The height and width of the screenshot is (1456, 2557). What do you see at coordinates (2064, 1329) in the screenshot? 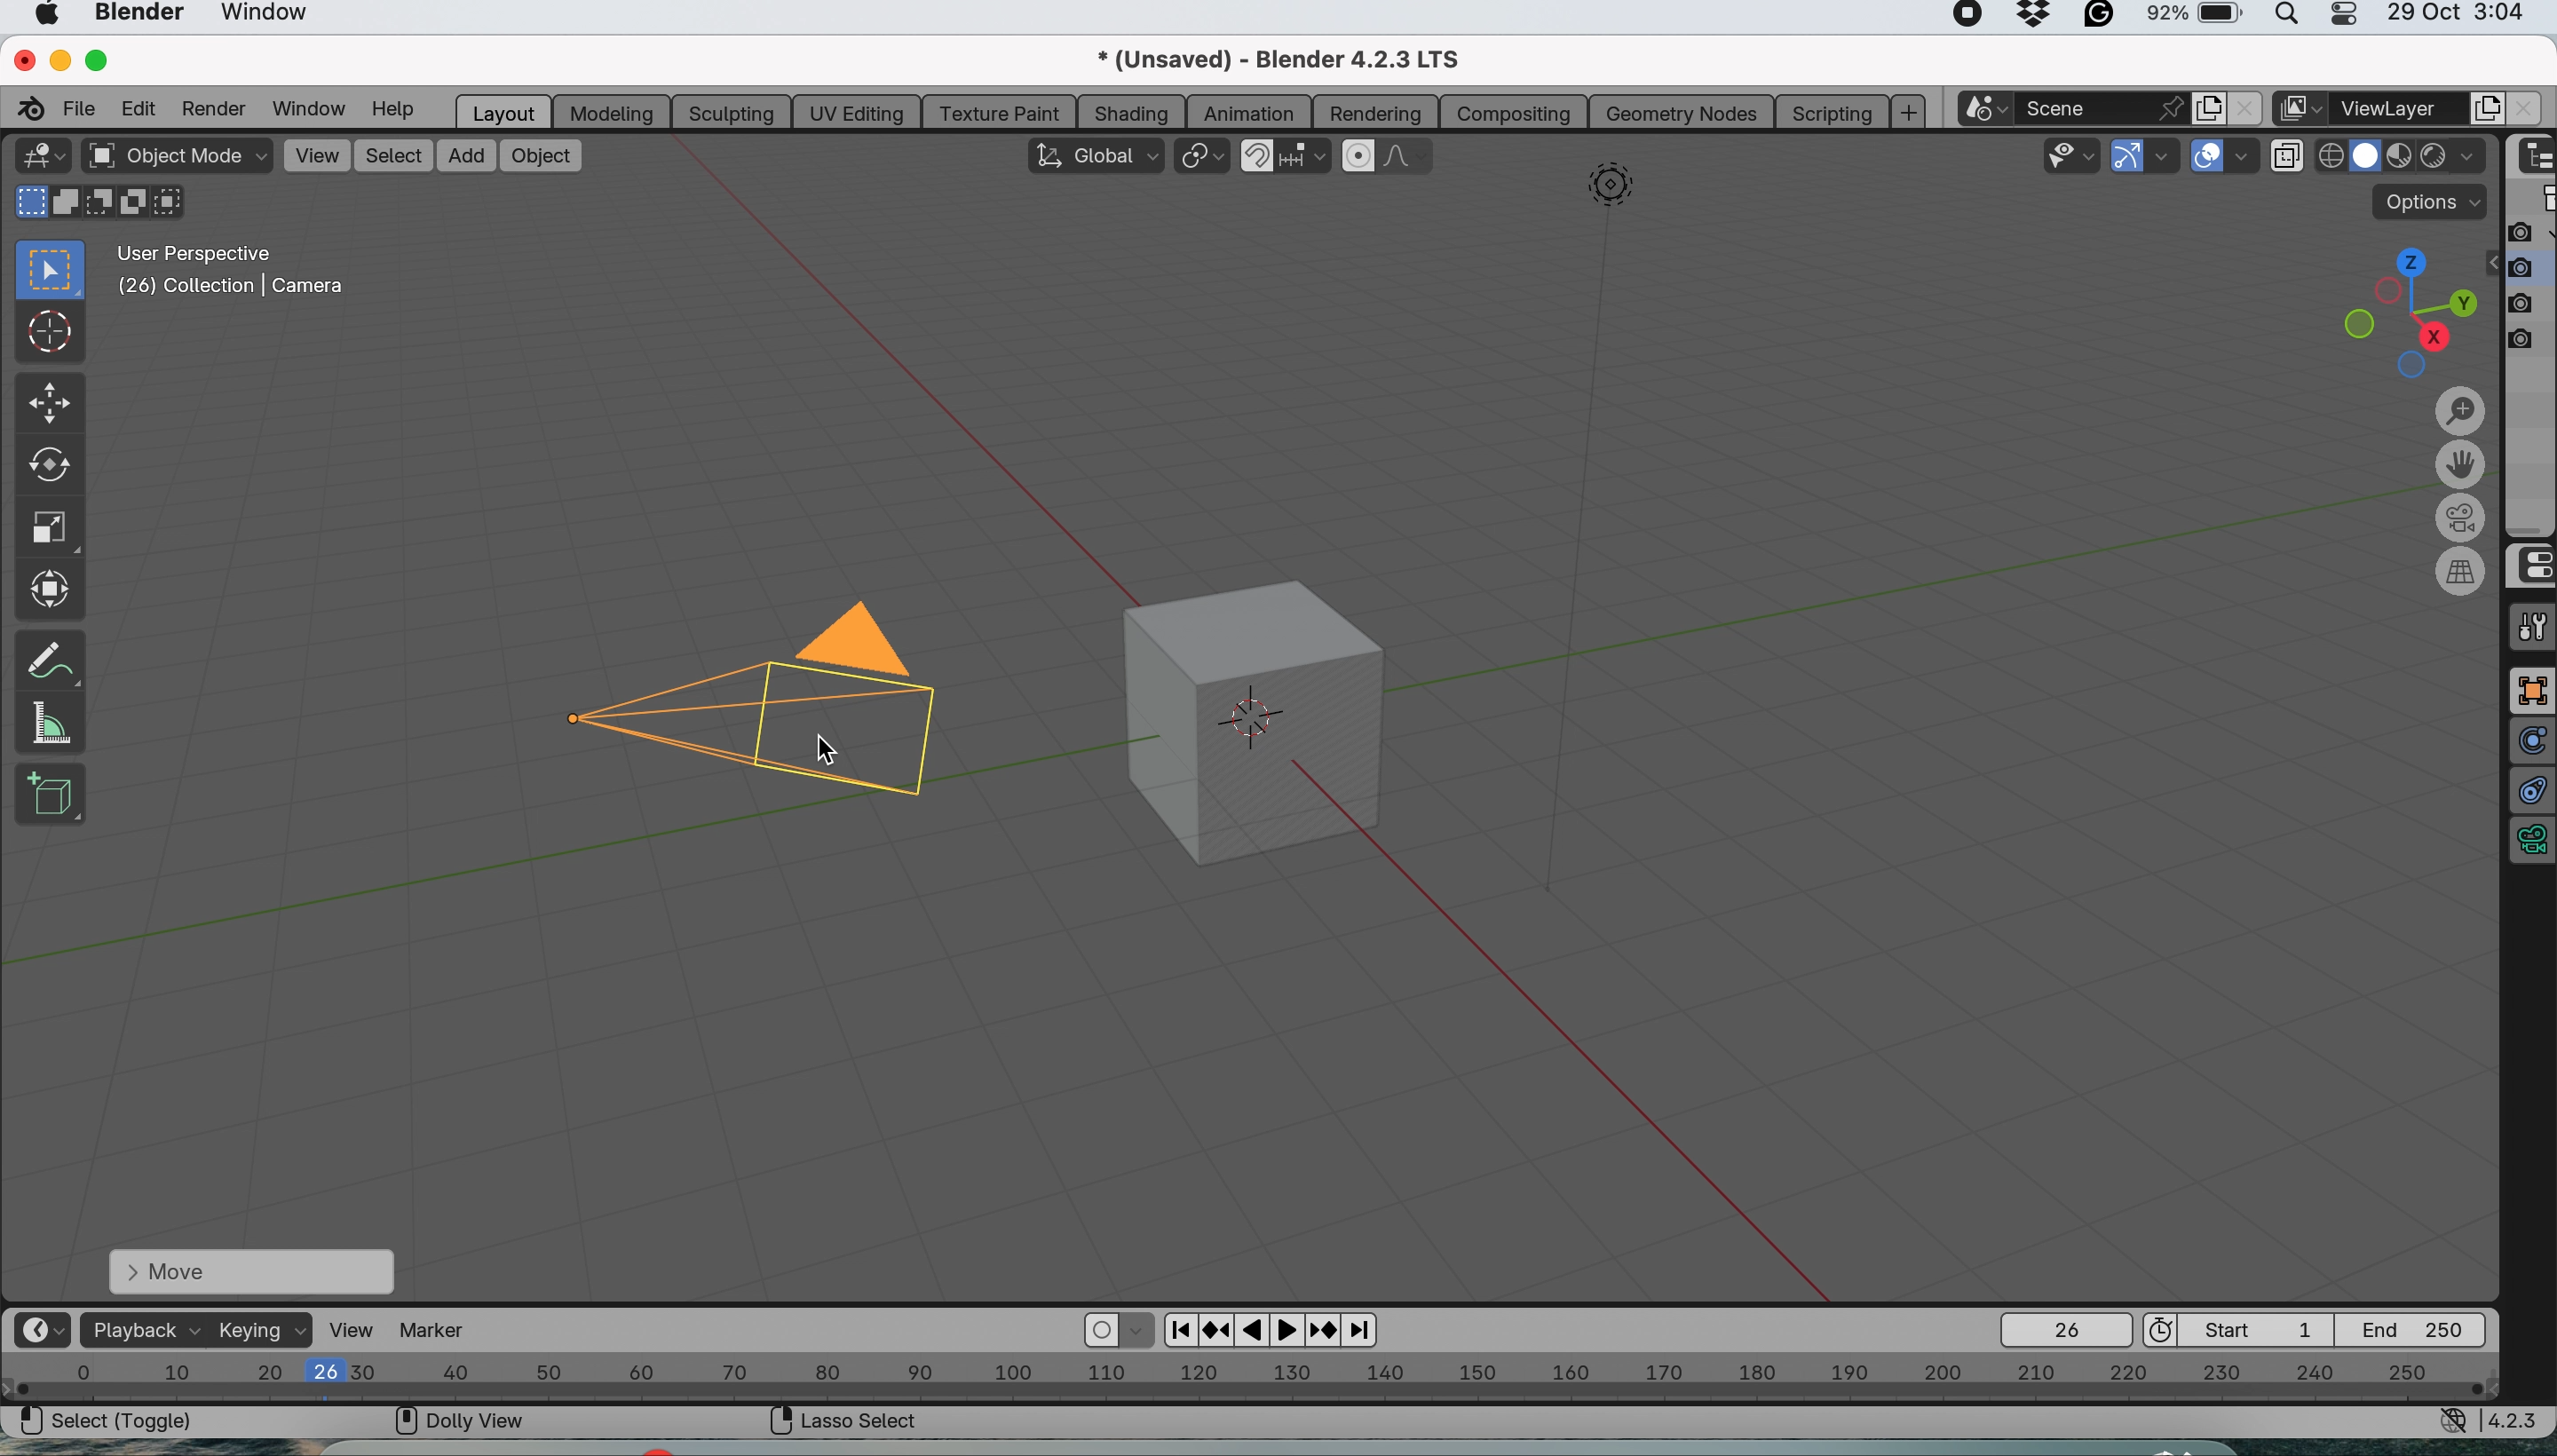
I see `current frame` at bounding box center [2064, 1329].